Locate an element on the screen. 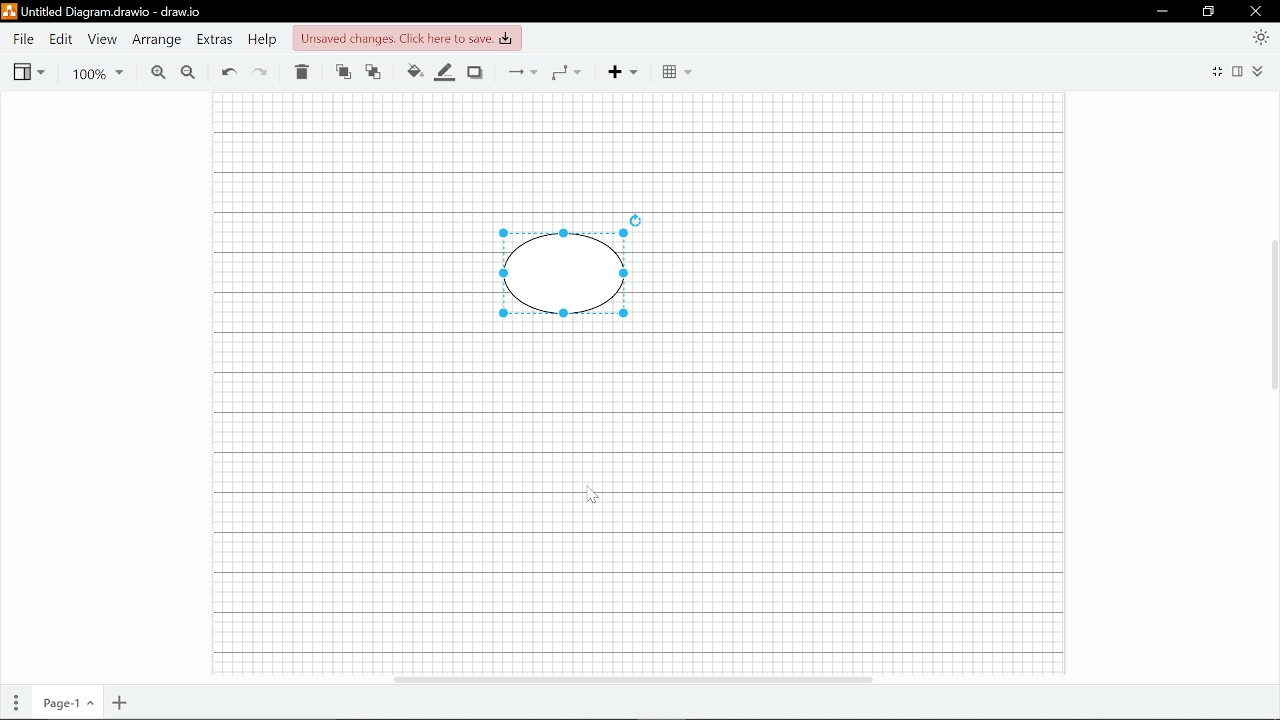 Image resolution: width=1280 pixels, height=720 pixels. File is located at coordinates (22, 39).